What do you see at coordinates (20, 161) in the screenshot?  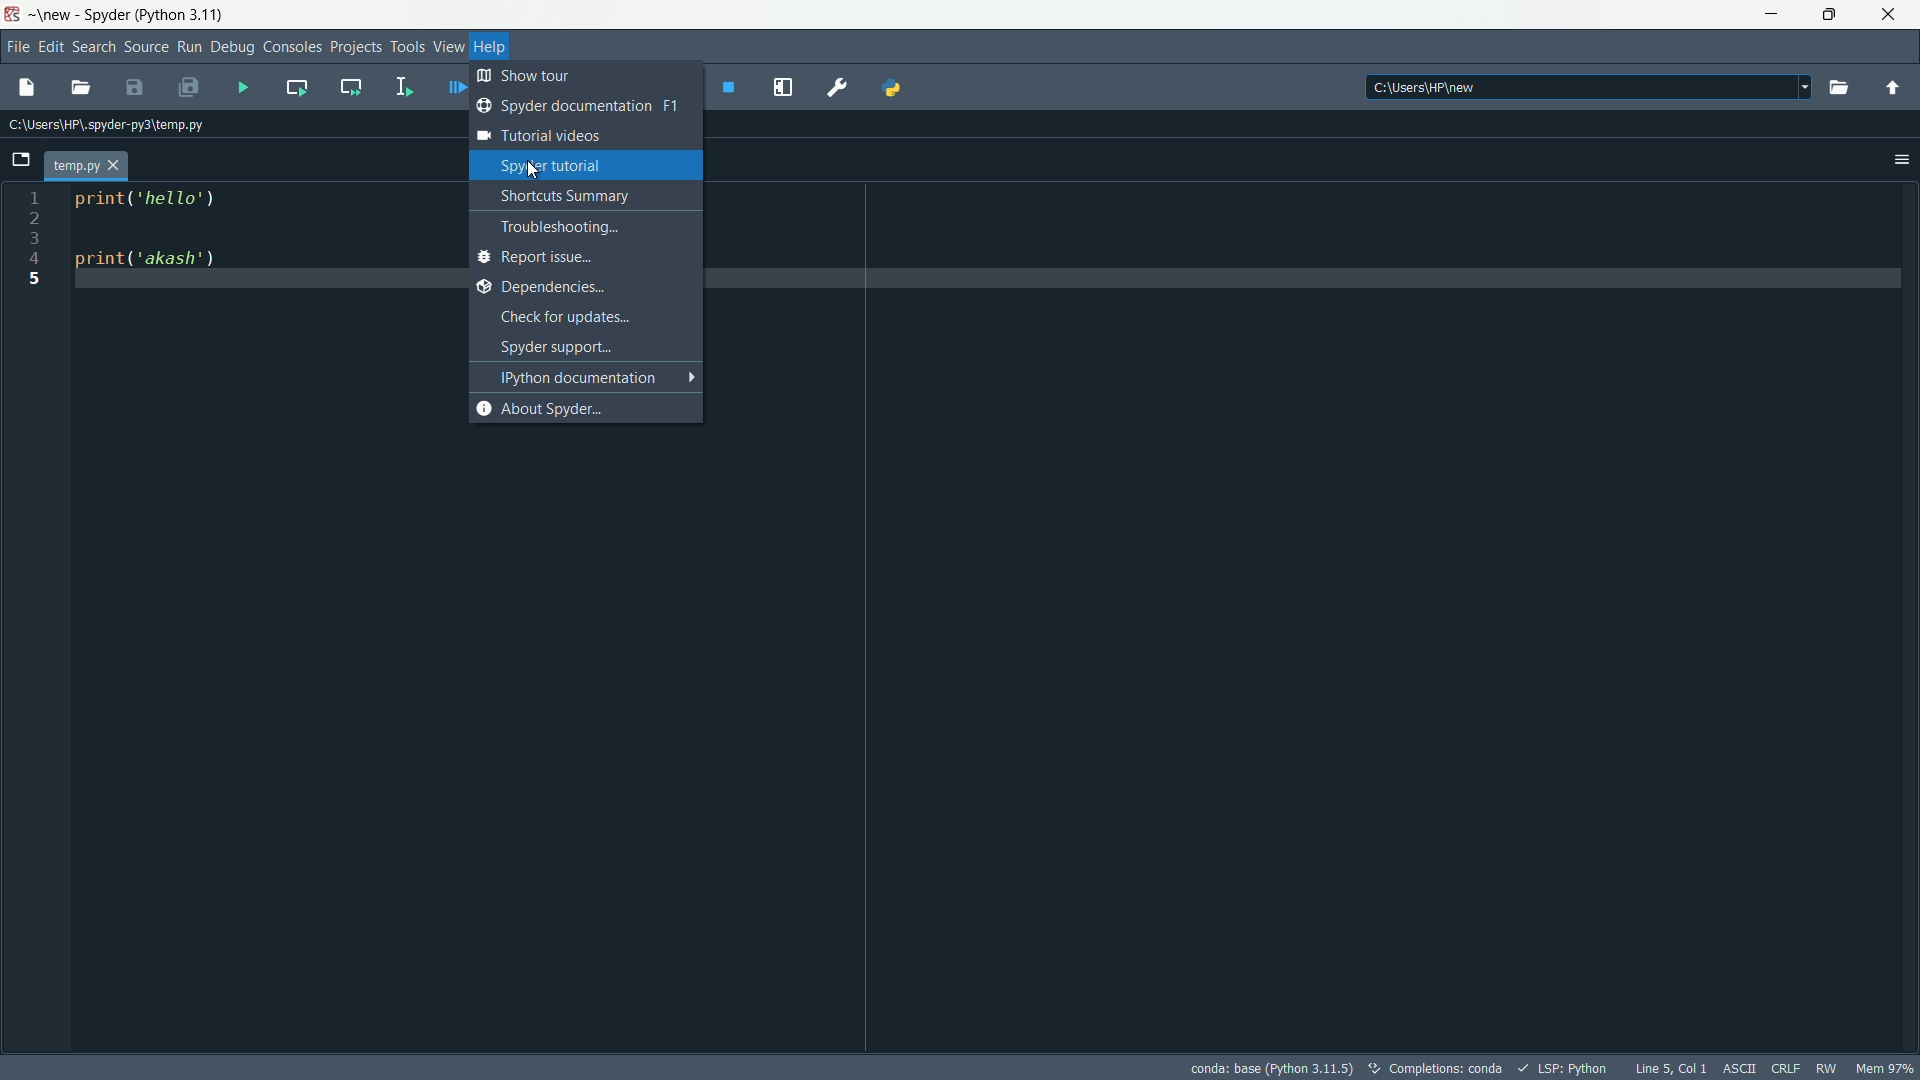 I see `browse tabs` at bounding box center [20, 161].